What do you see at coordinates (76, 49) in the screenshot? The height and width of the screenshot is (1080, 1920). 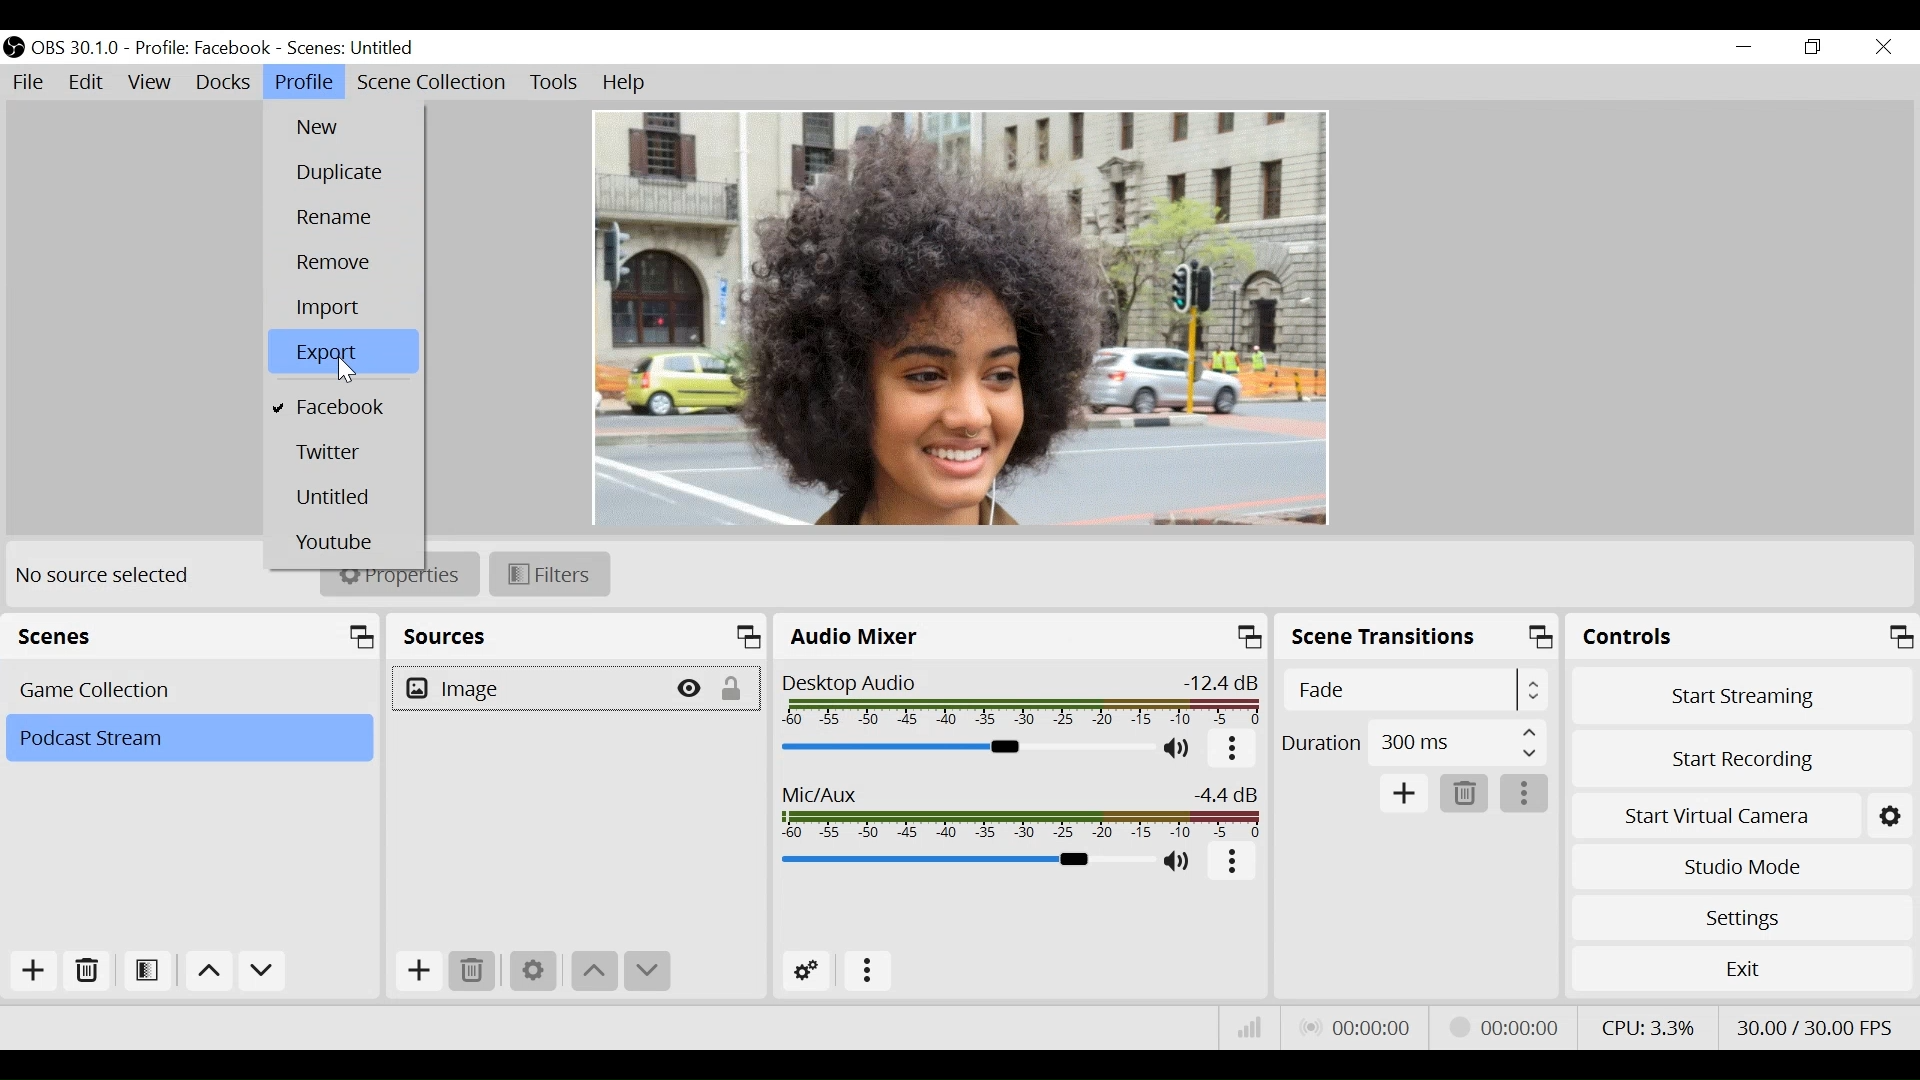 I see `OBS Version` at bounding box center [76, 49].